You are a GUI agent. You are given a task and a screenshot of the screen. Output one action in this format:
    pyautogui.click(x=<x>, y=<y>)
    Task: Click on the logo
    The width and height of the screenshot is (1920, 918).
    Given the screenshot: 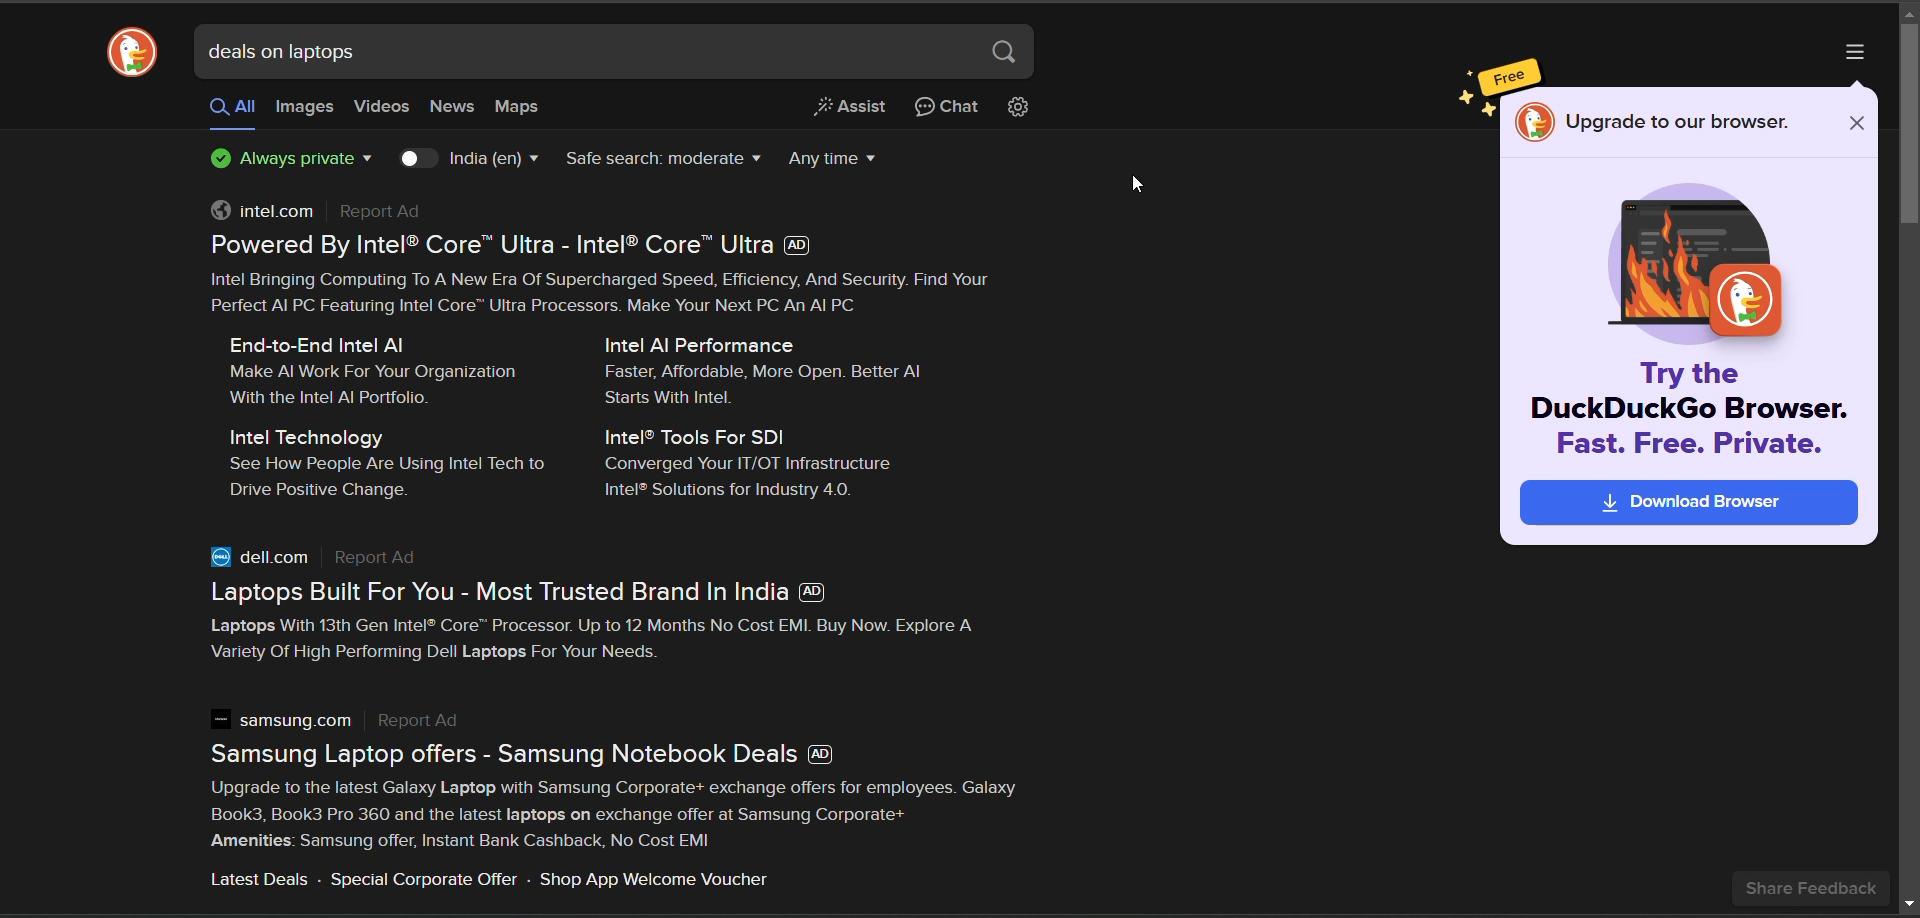 What is the action you would take?
    pyautogui.click(x=136, y=53)
    